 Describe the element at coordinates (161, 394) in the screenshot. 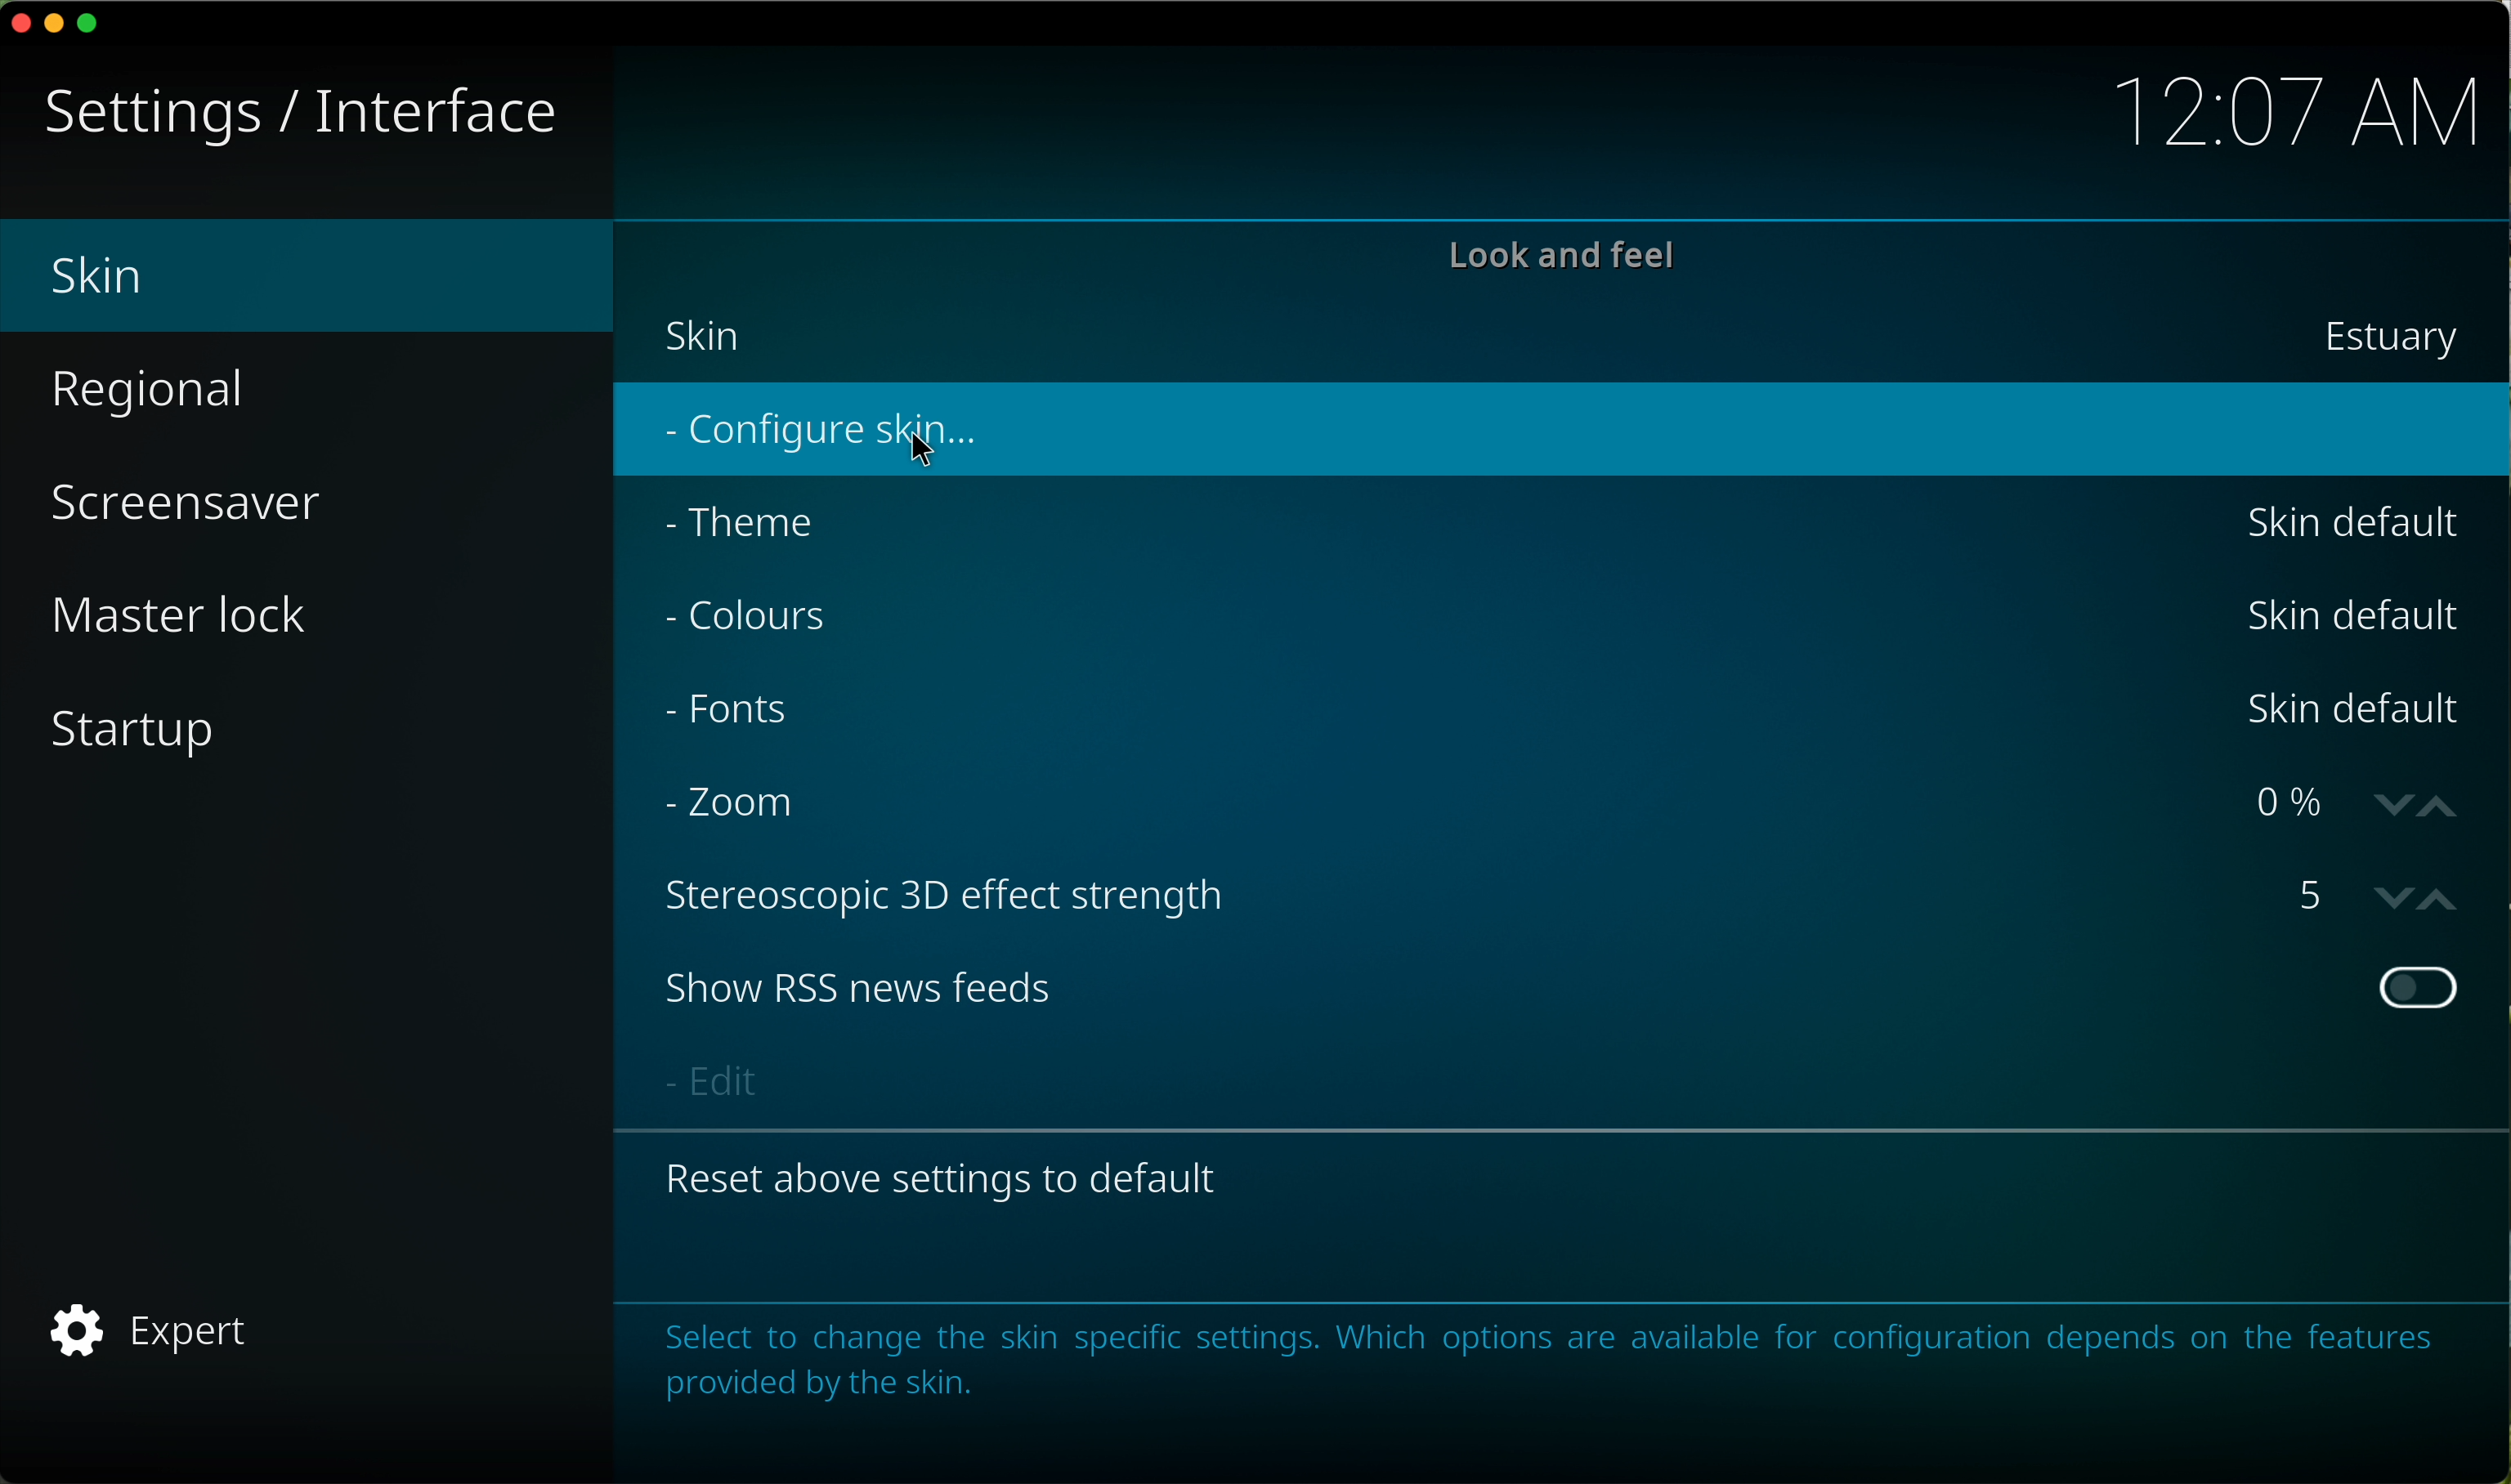

I see `regional` at that location.